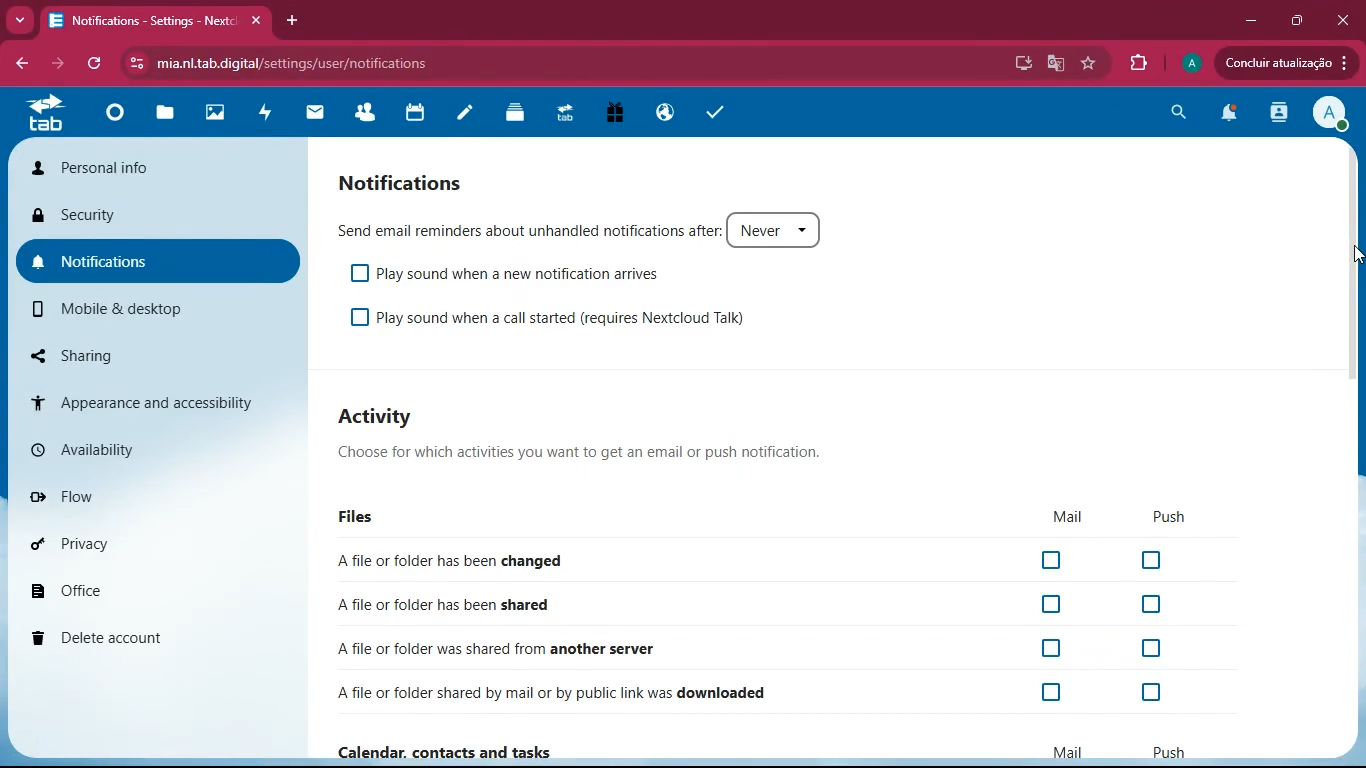 This screenshot has height=768, width=1366. What do you see at coordinates (142, 496) in the screenshot?
I see `flow` at bounding box center [142, 496].